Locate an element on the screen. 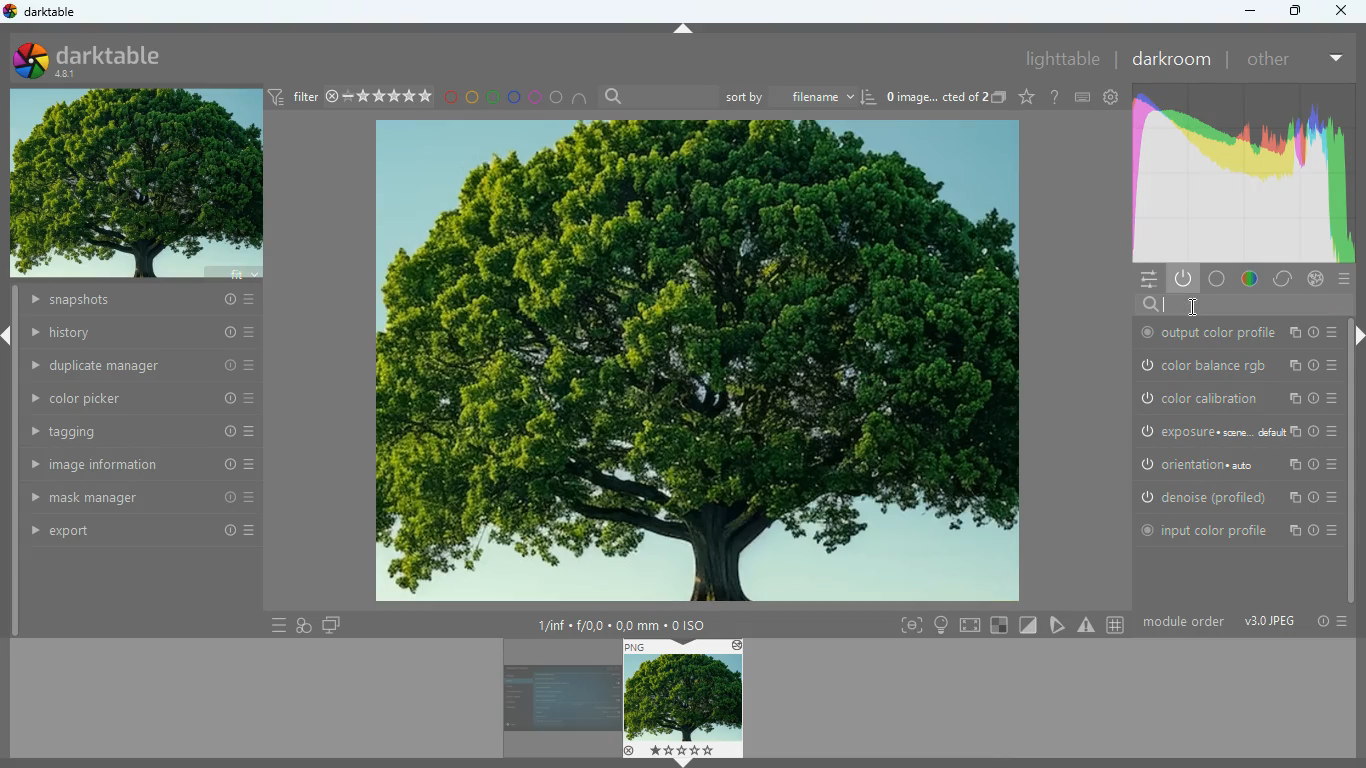  orientation is located at coordinates (1235, 463).